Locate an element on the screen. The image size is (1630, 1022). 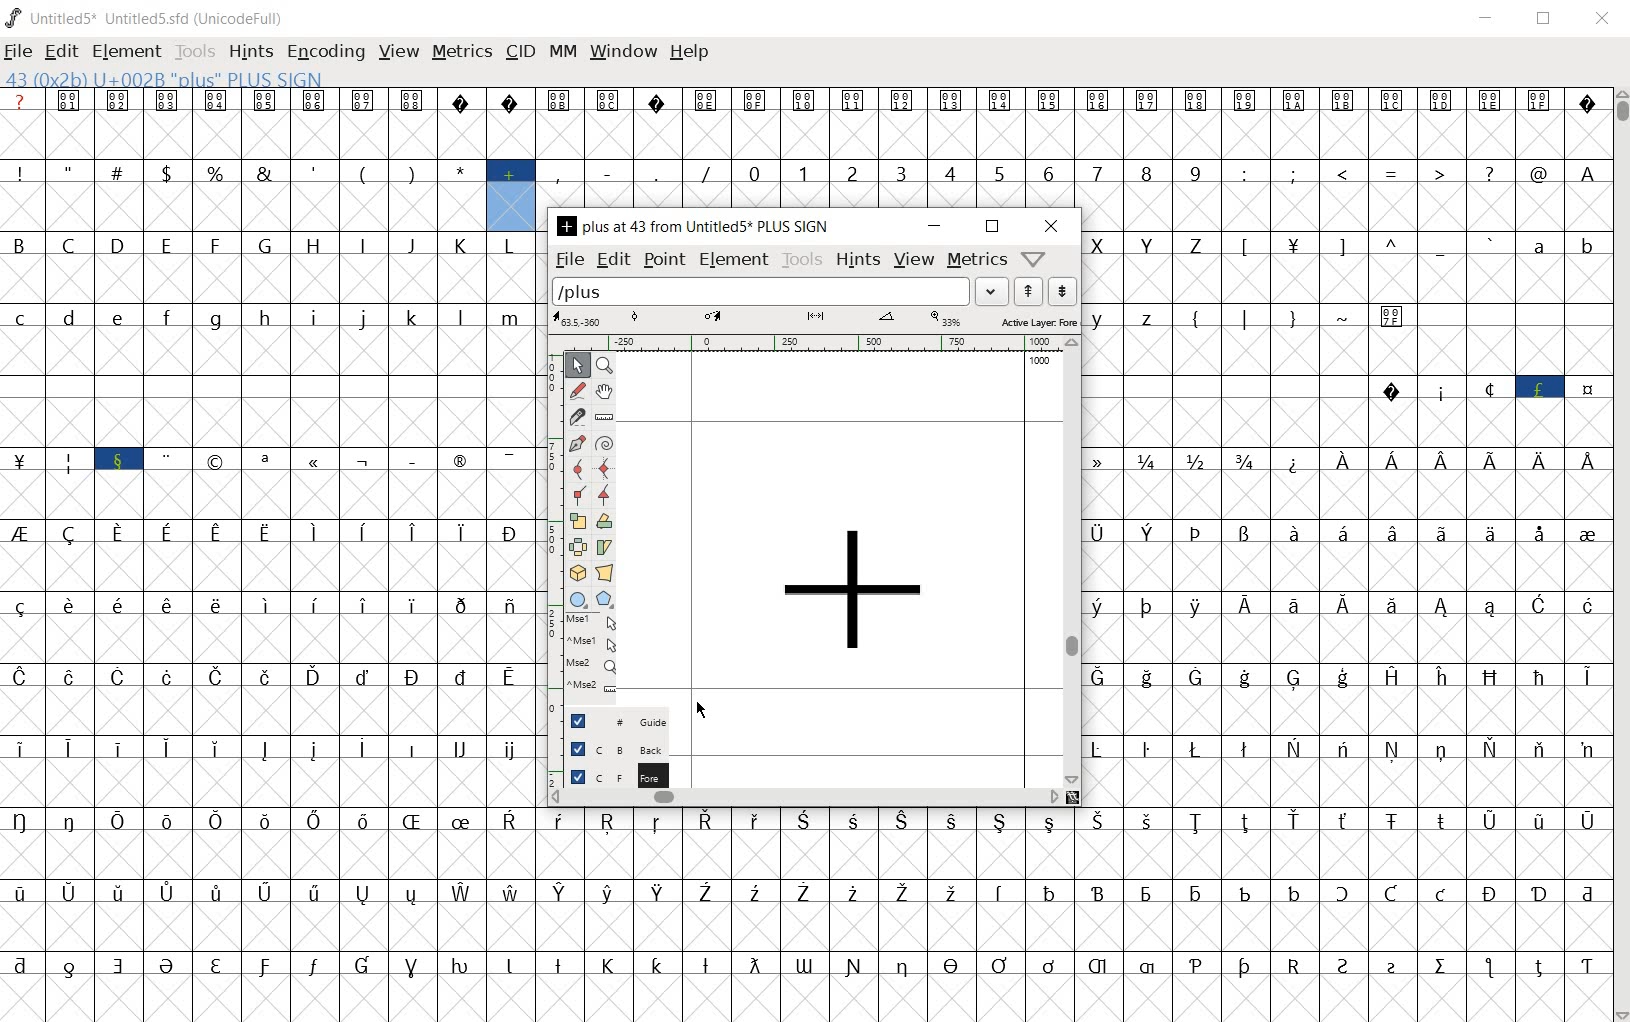
Slot is located at coordinates (1511, 338).